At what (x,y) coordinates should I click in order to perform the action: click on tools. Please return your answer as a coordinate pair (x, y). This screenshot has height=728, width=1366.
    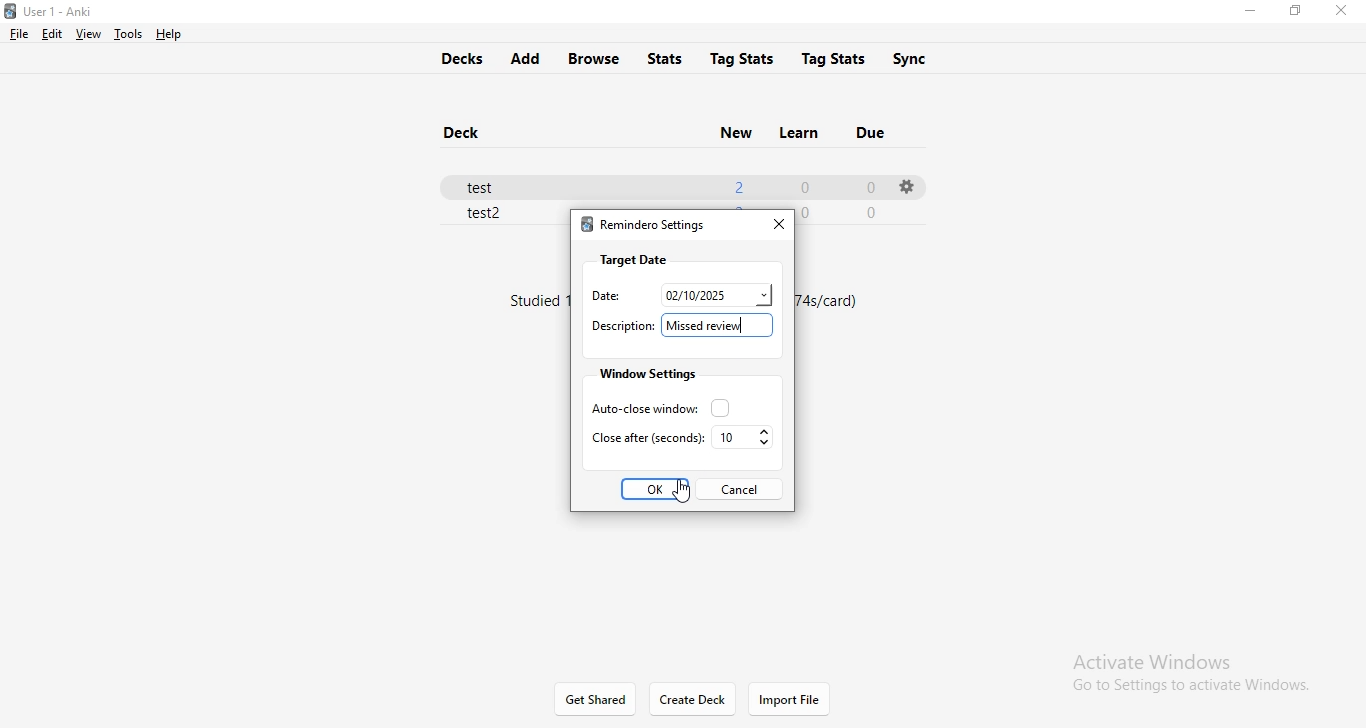
    Looking at the image, I should click on (125, 34).